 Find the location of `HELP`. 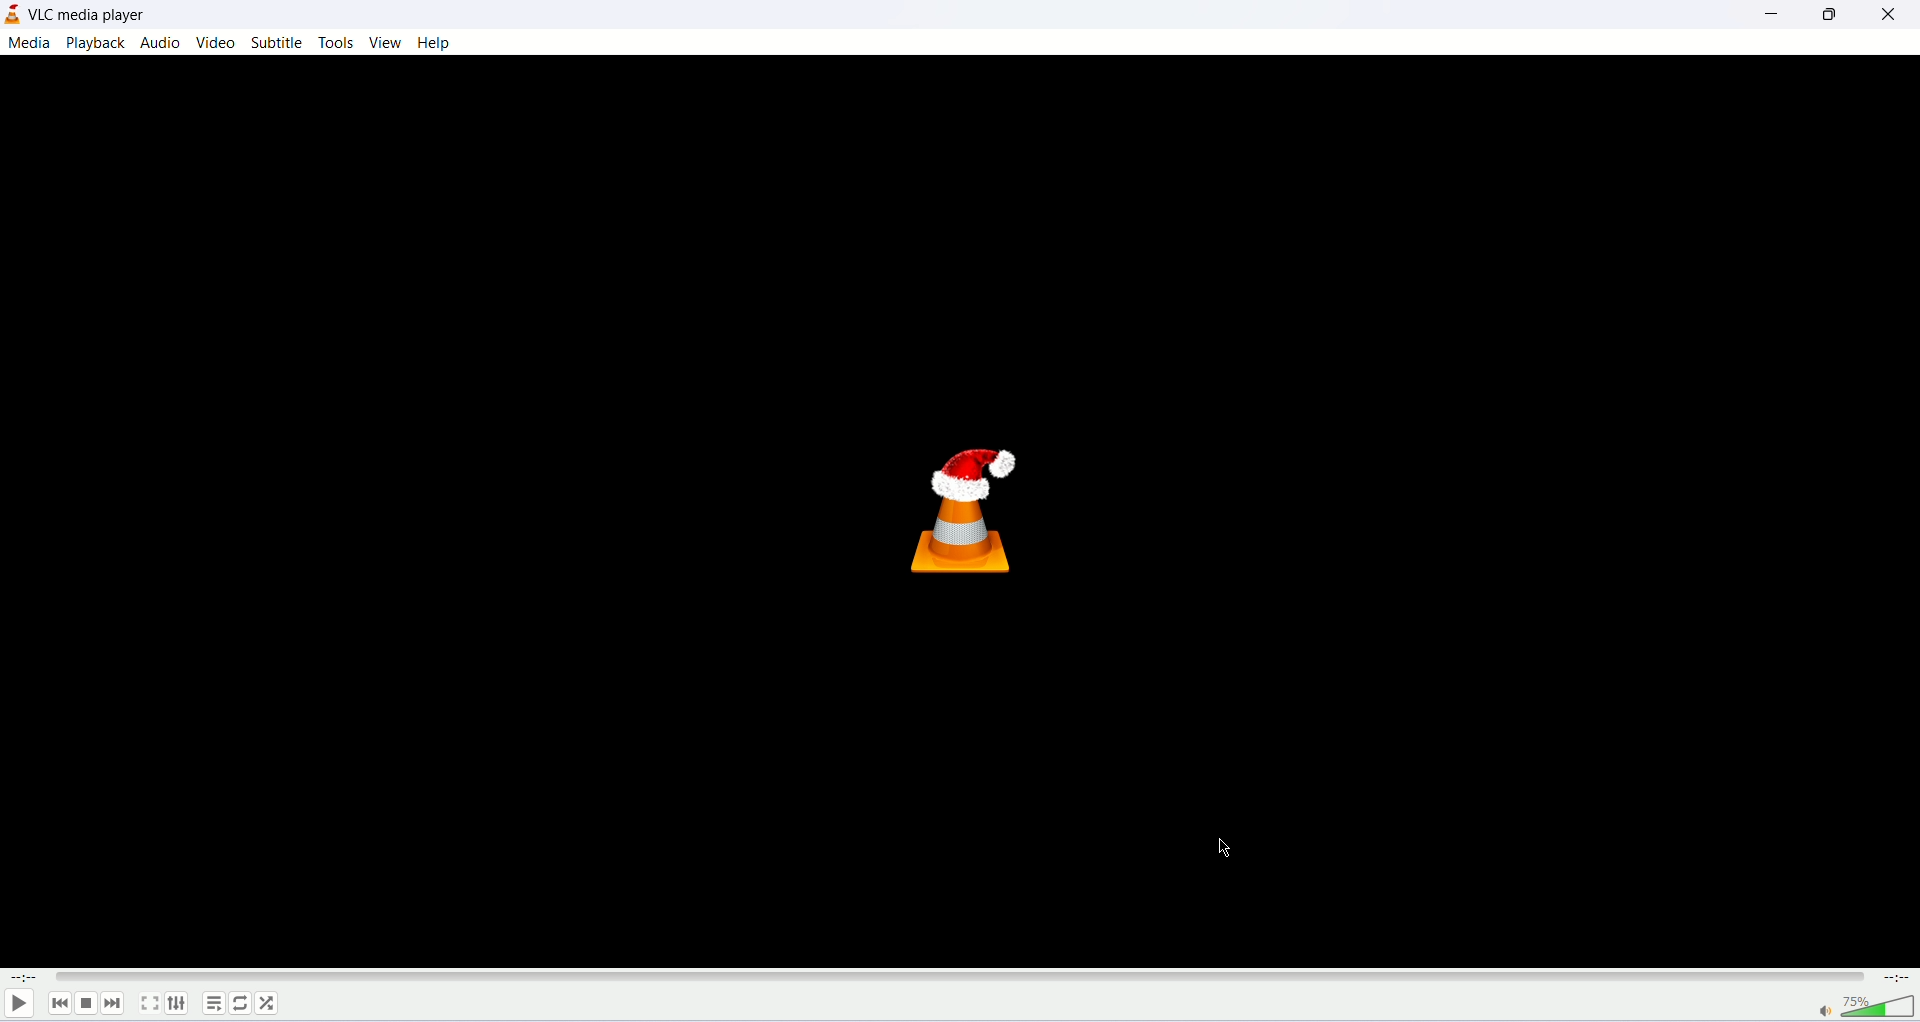

HELP is located at coordinates (435, 43).